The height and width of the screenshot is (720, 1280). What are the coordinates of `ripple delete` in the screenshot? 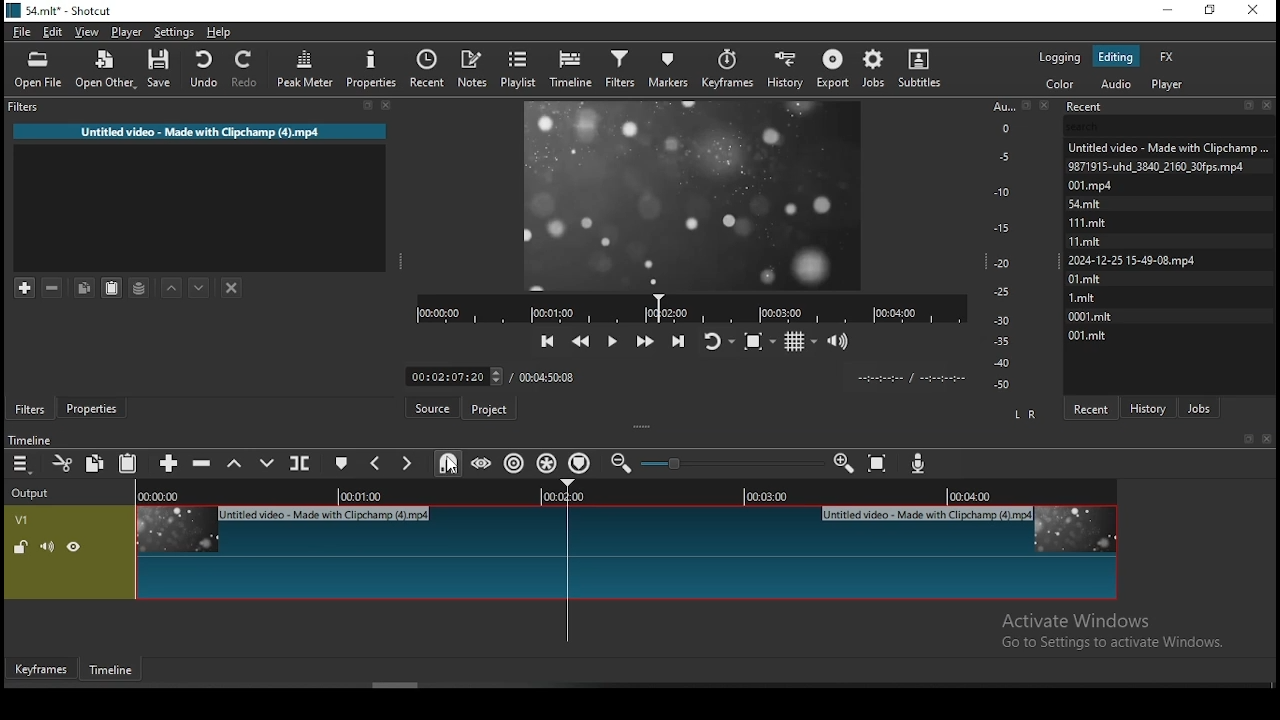 It's located at (202, 465).